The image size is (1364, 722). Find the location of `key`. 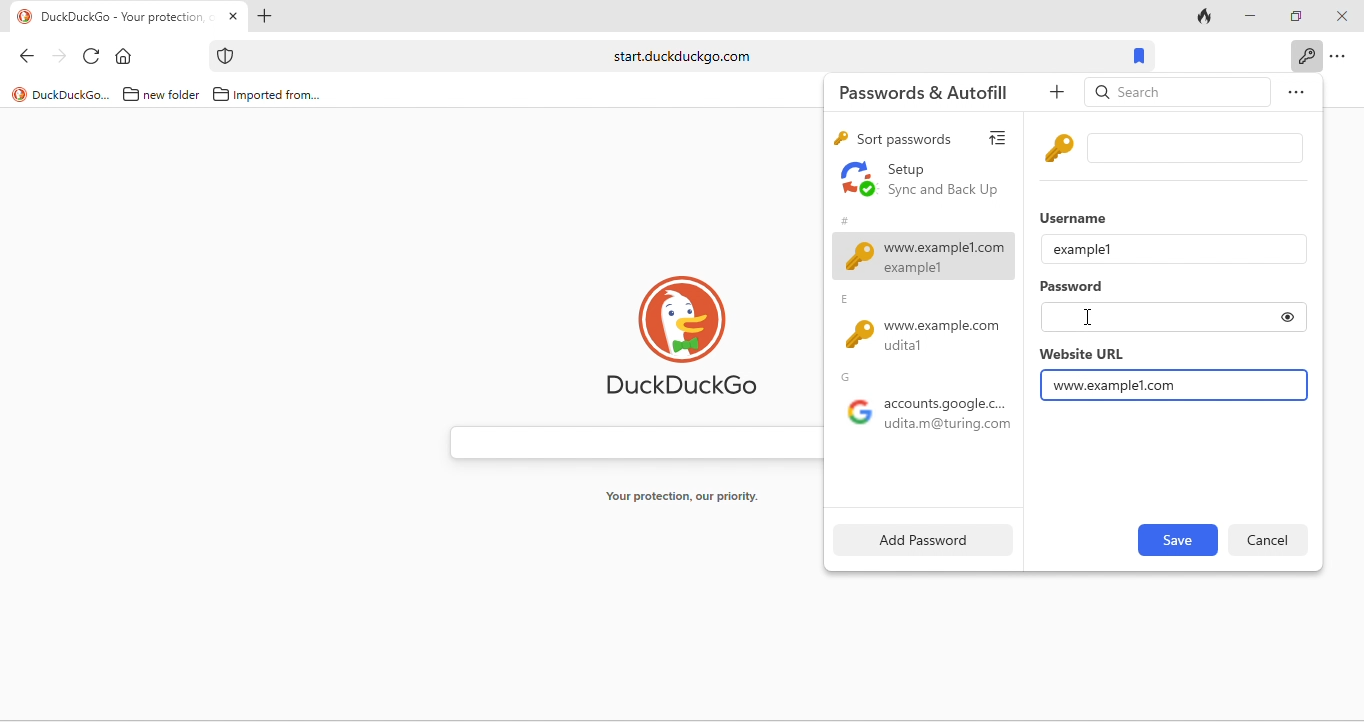

key is located at coordinates (839, 140).